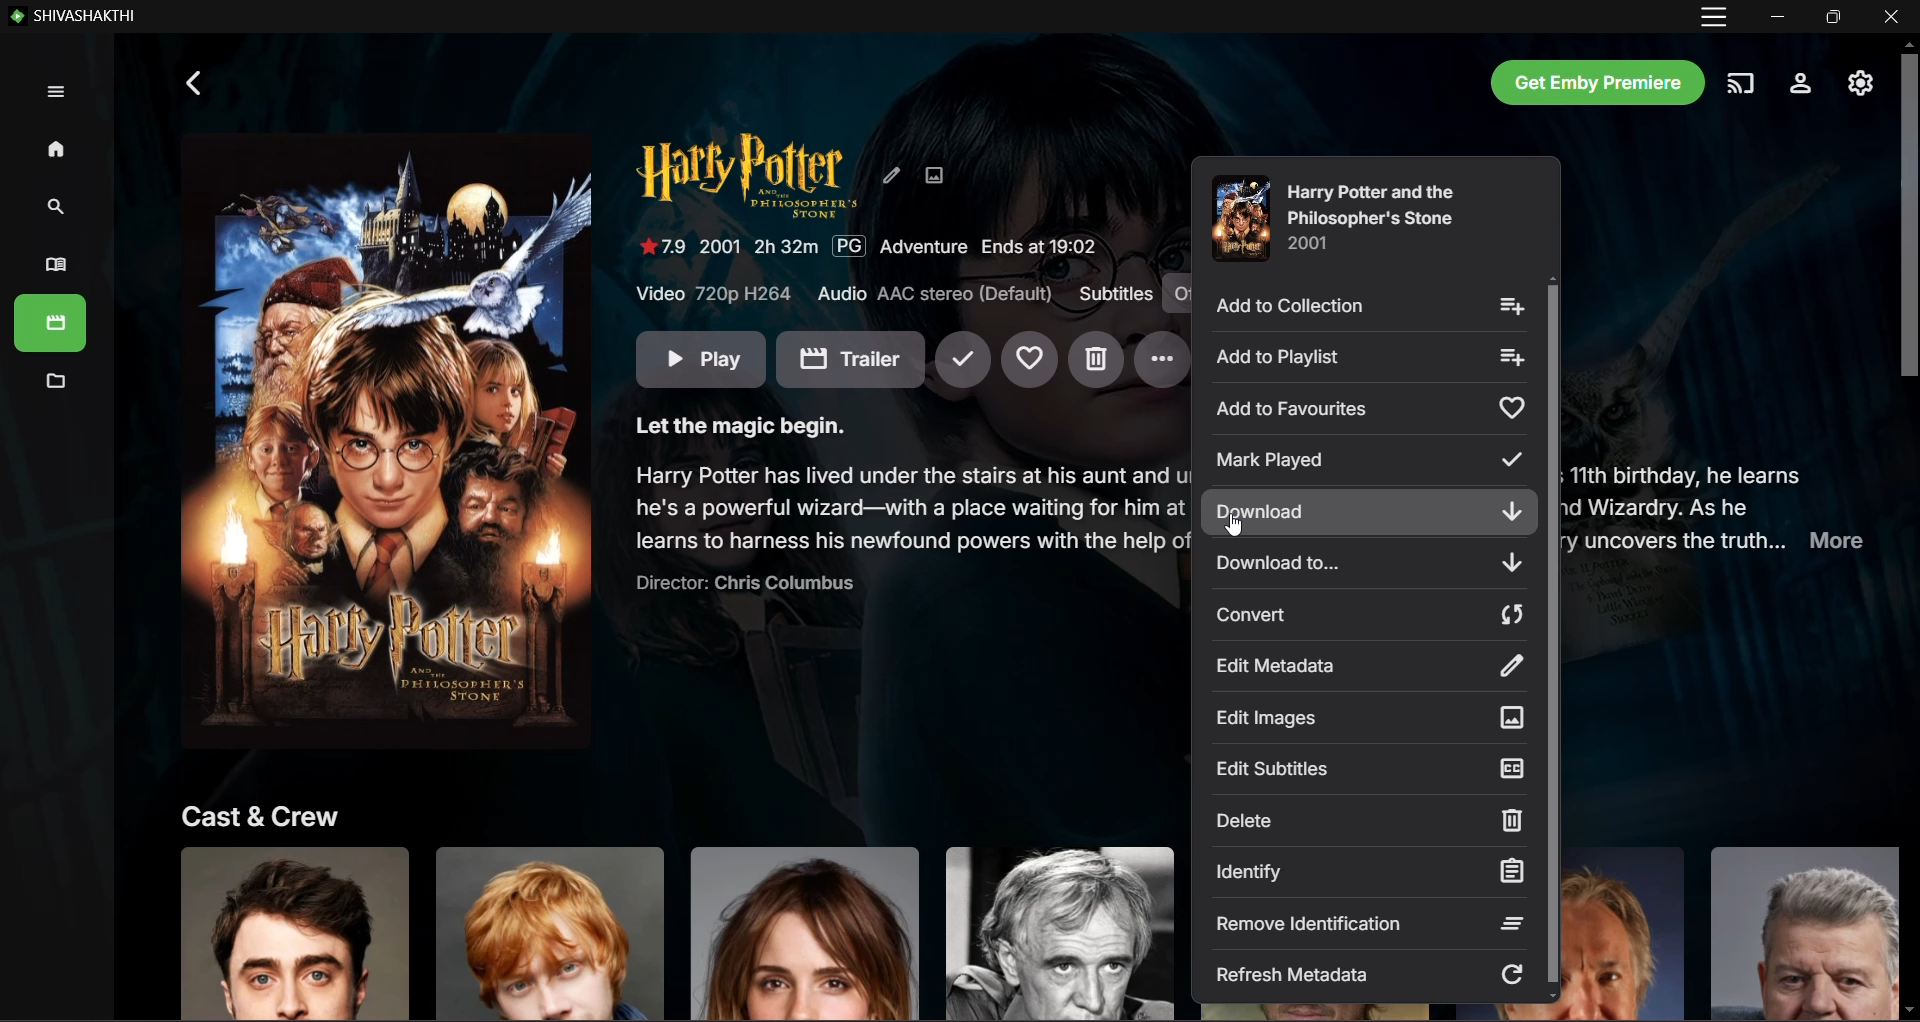 Image resolution: width=1920 pixels, height=1022 pixels. Describe the element at coordinates (50, 208) in the screenshot. I see `Search` at that location.